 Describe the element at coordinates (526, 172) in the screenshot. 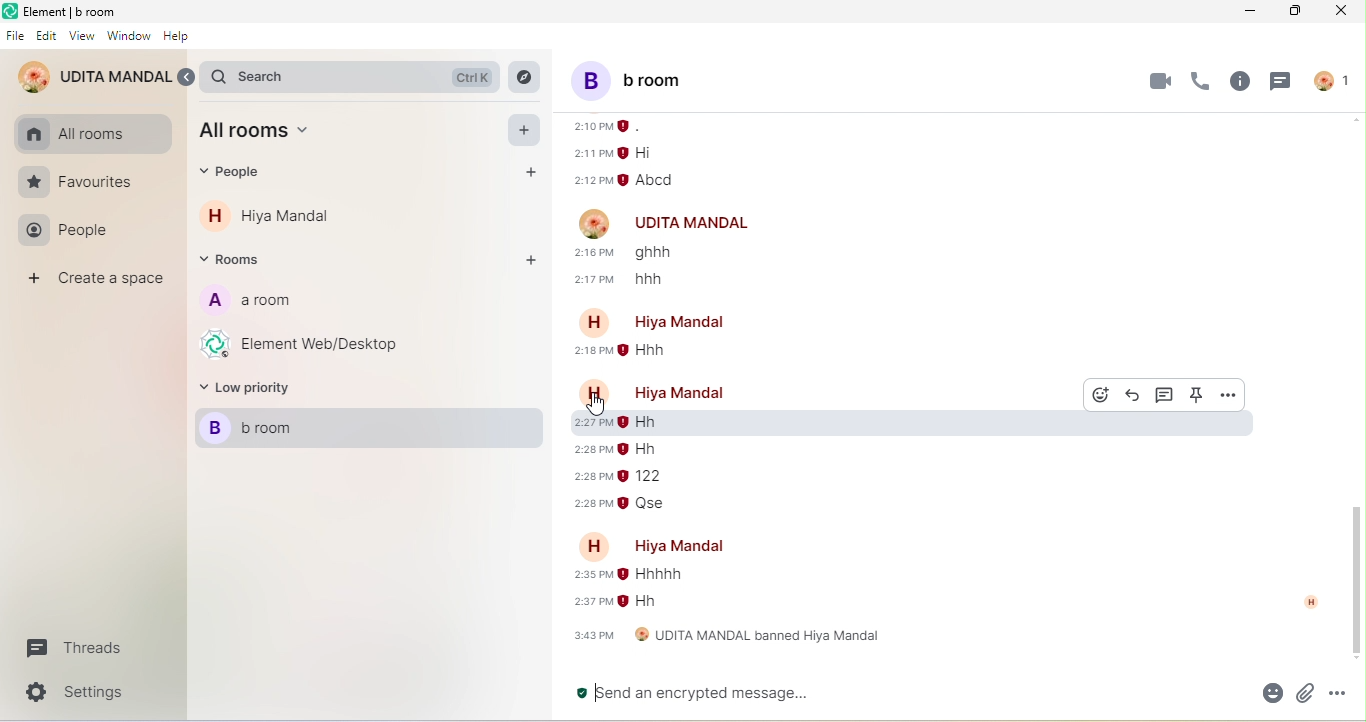

I see `add people` at that location.